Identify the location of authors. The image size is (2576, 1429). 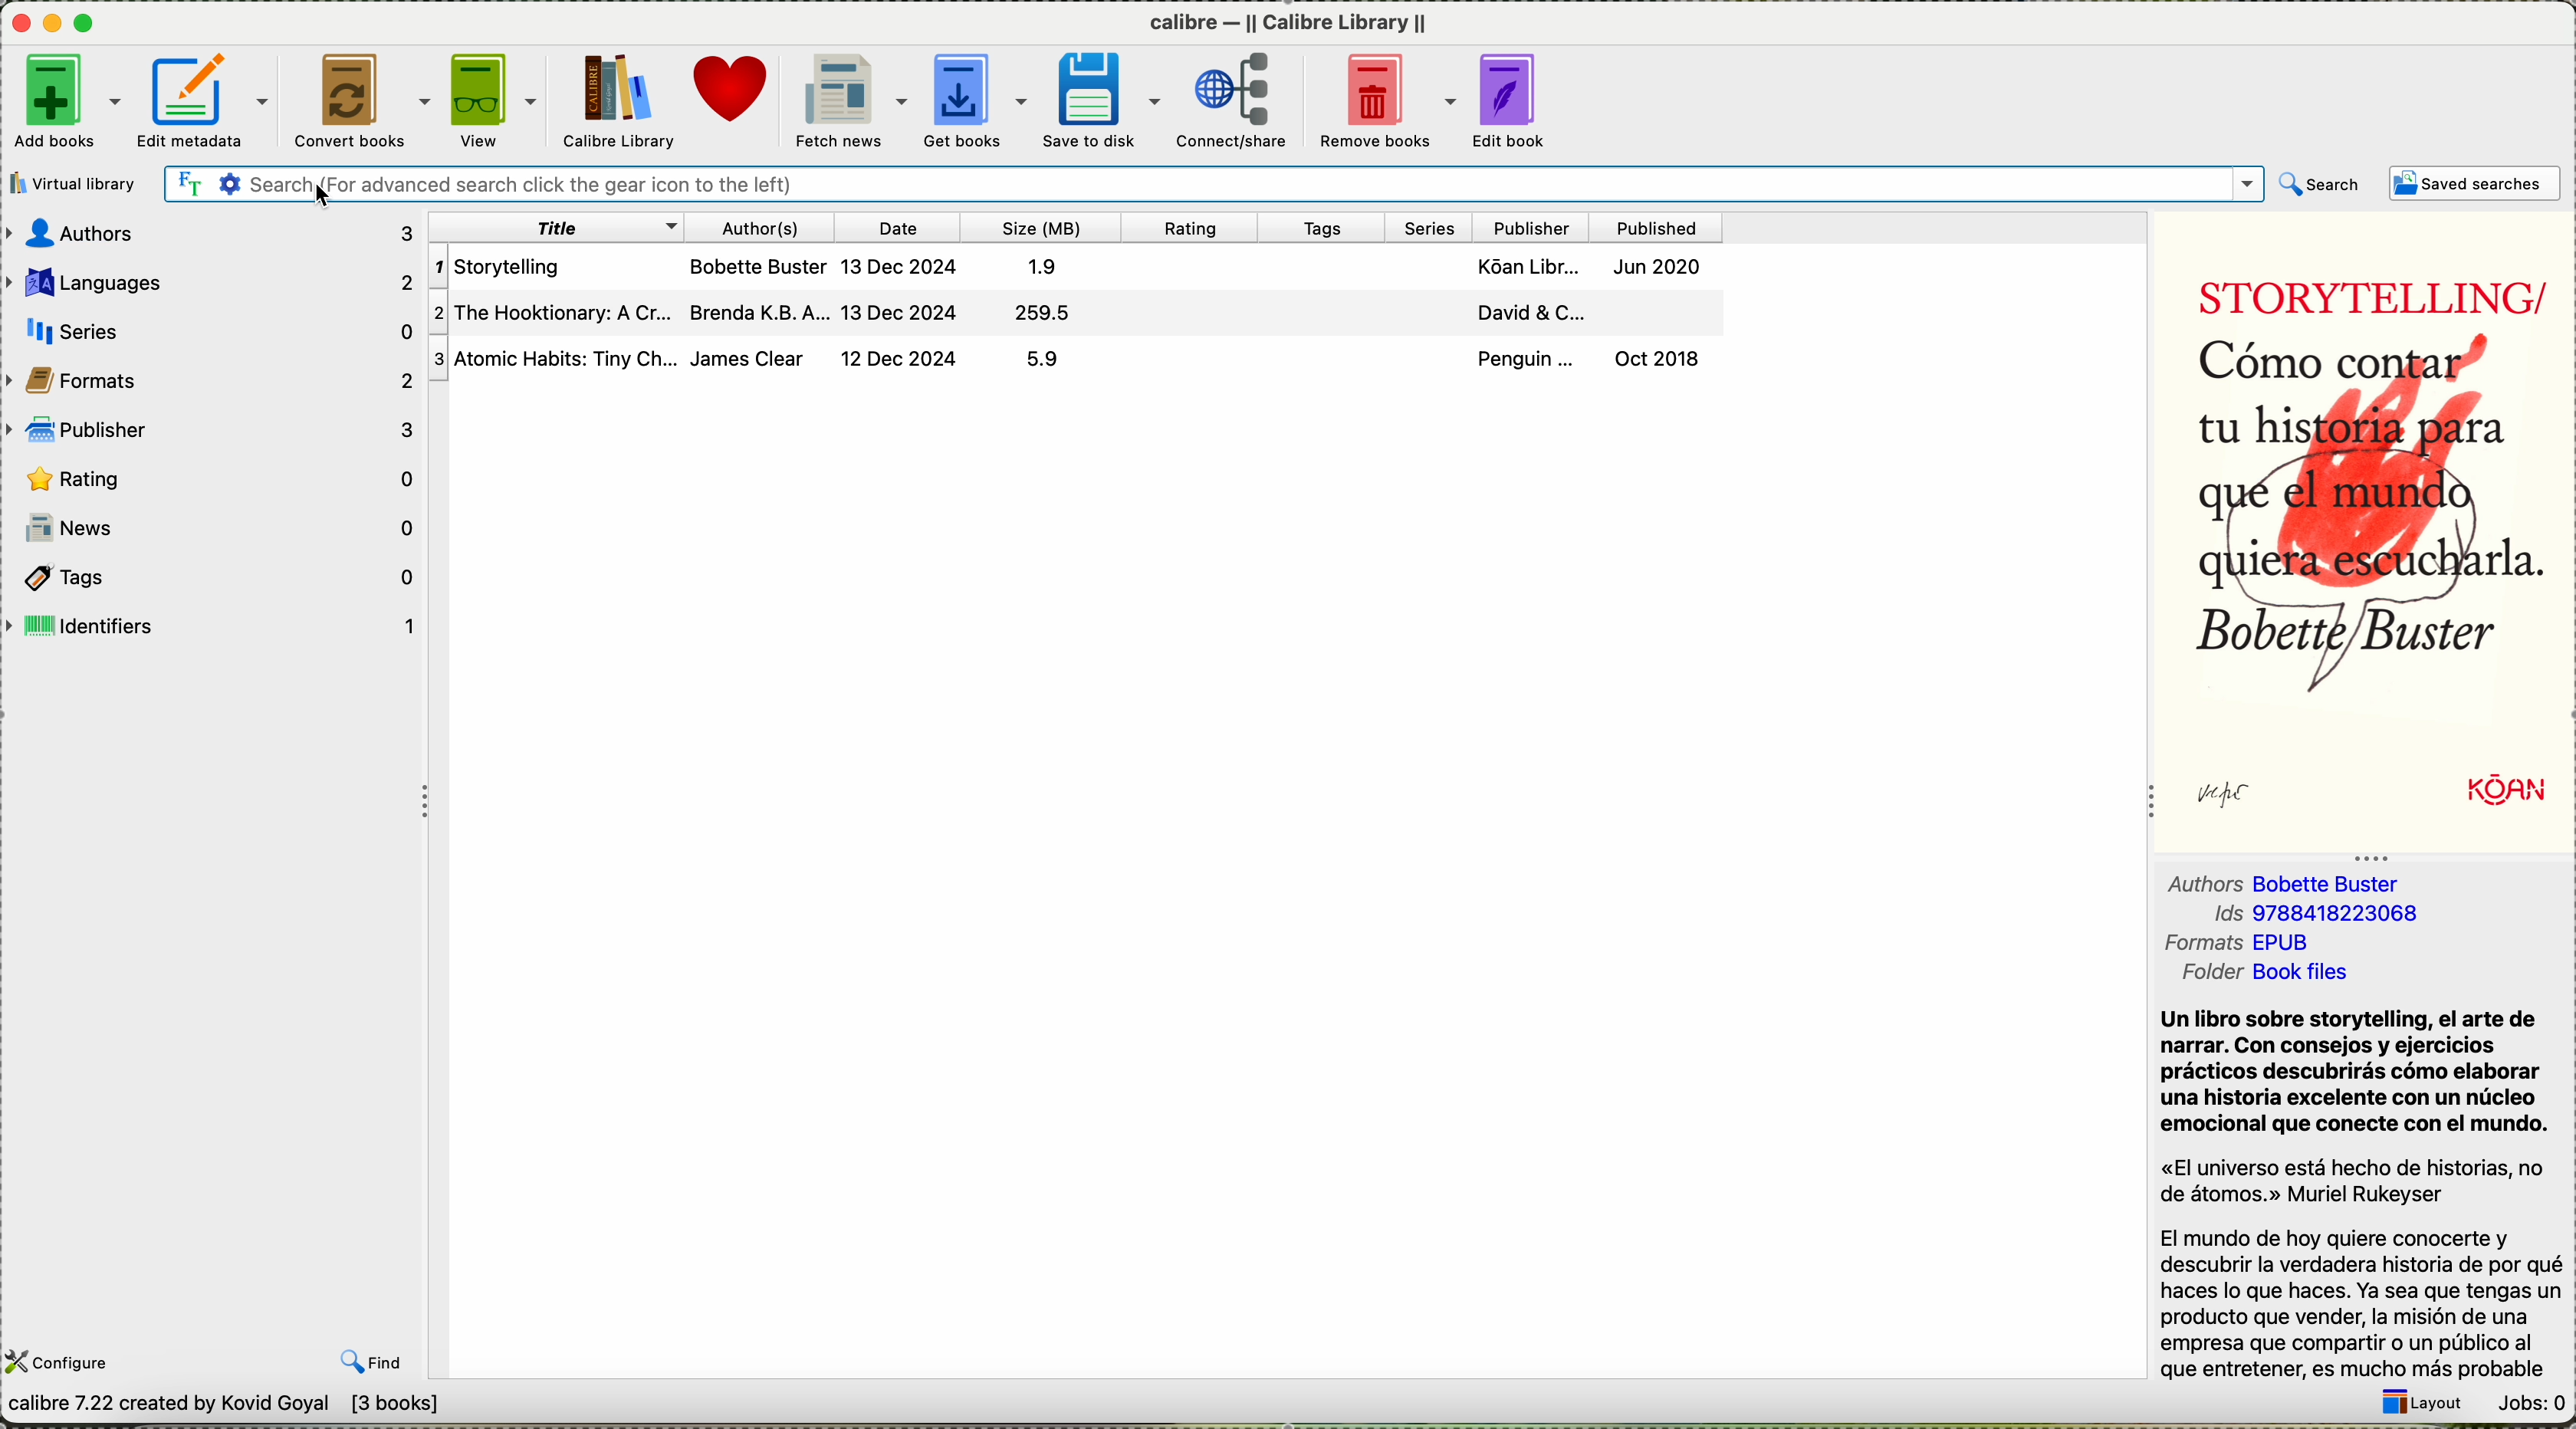
(766, 225).